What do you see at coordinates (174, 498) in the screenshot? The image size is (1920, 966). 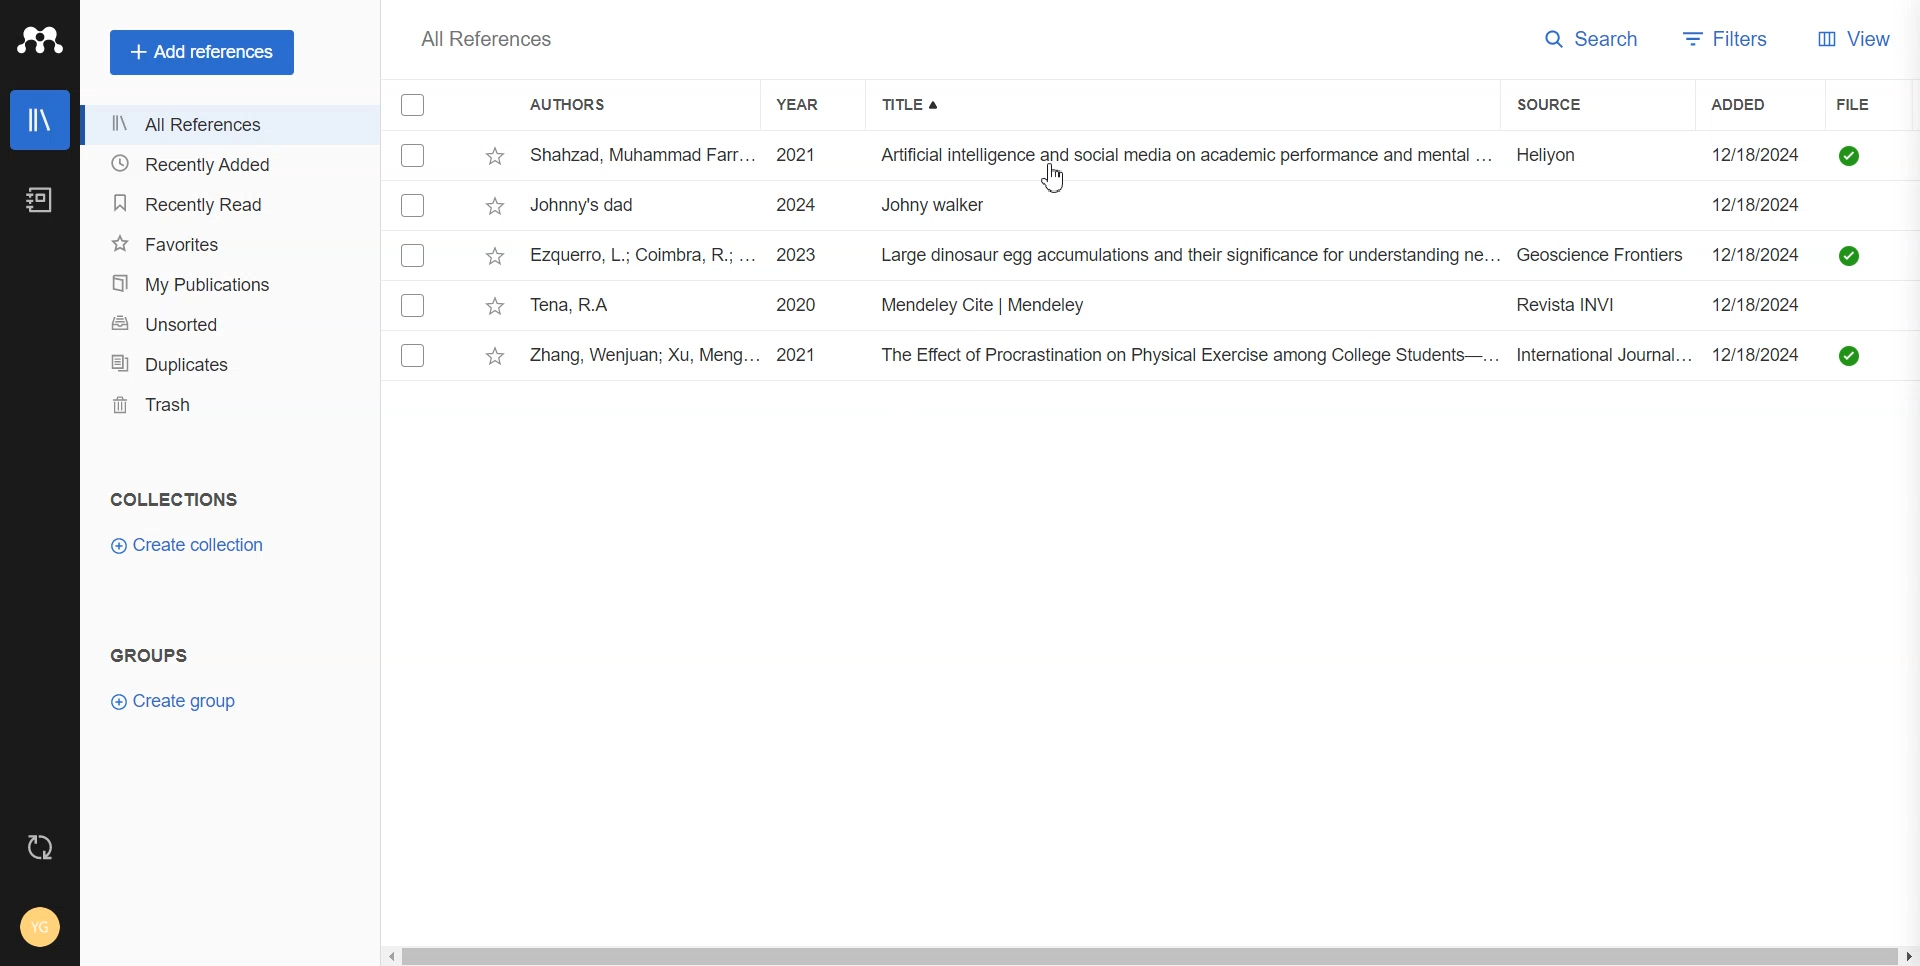 I see `Text ` at bounding box center [174, 498].